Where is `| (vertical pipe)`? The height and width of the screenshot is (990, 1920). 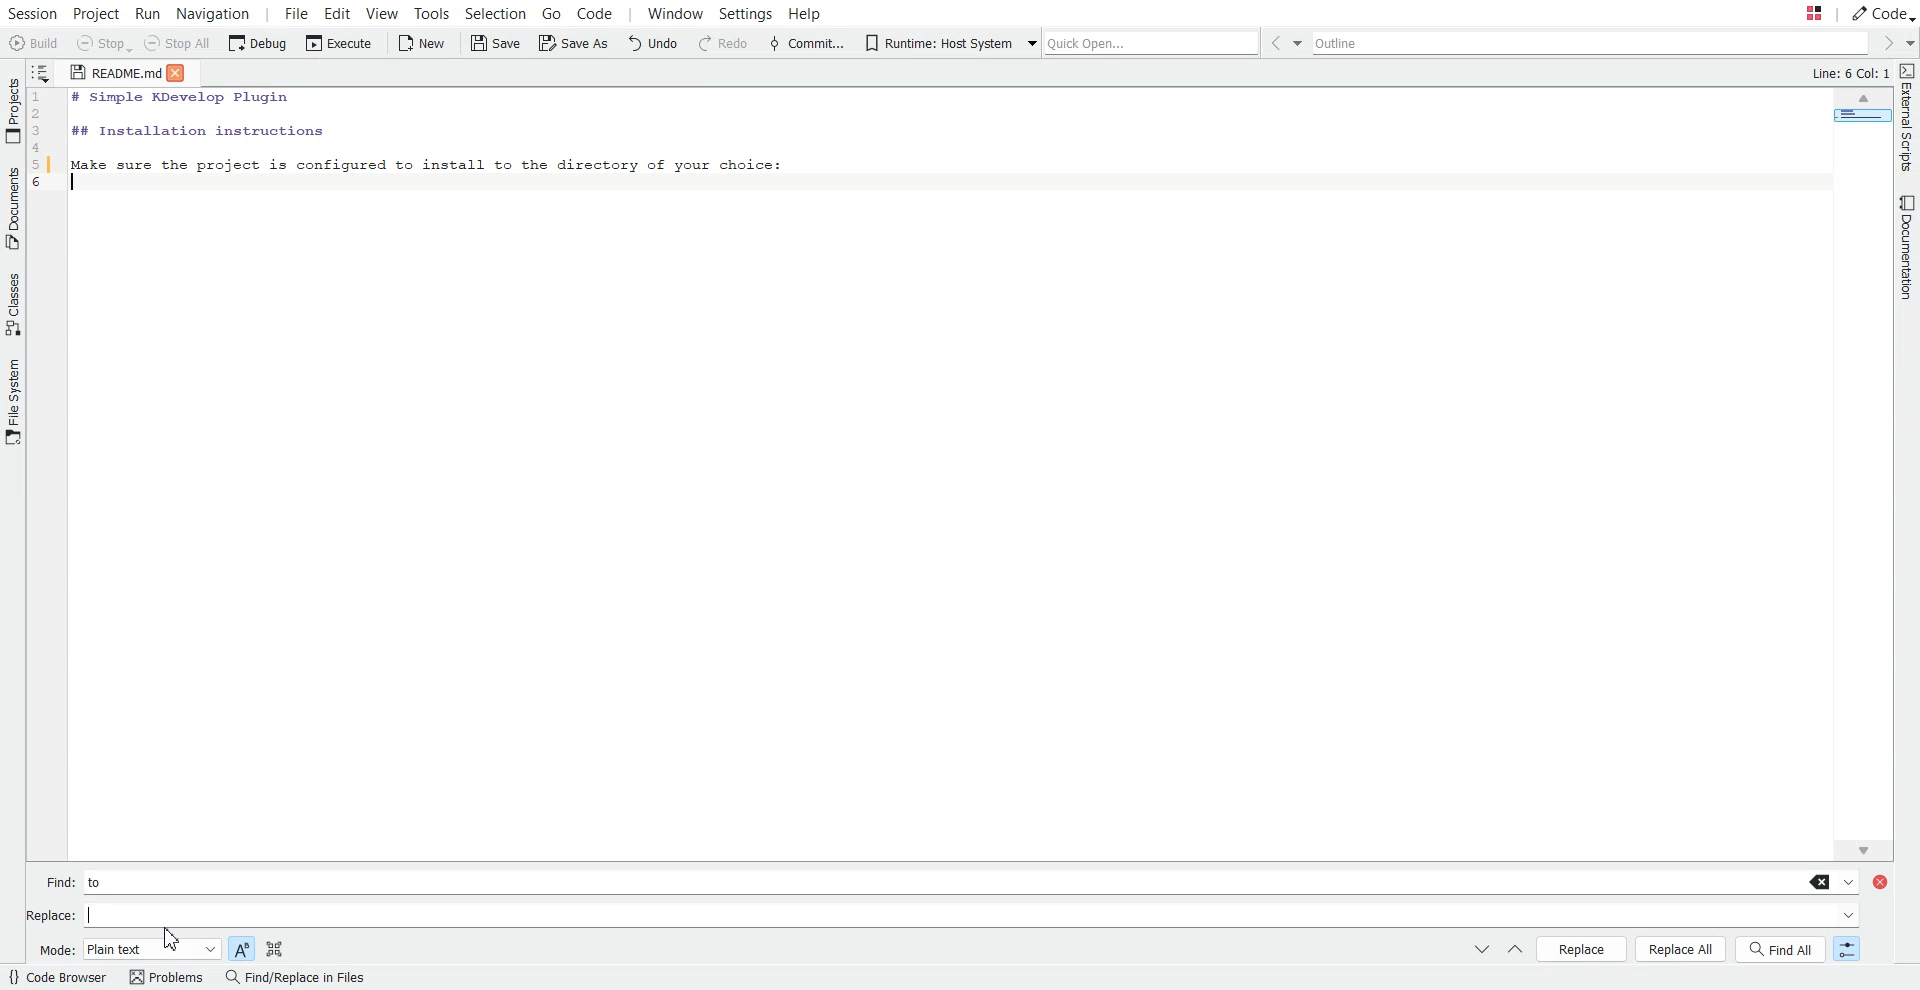 | (vertical pipe) is located at coordinates (102, 915).